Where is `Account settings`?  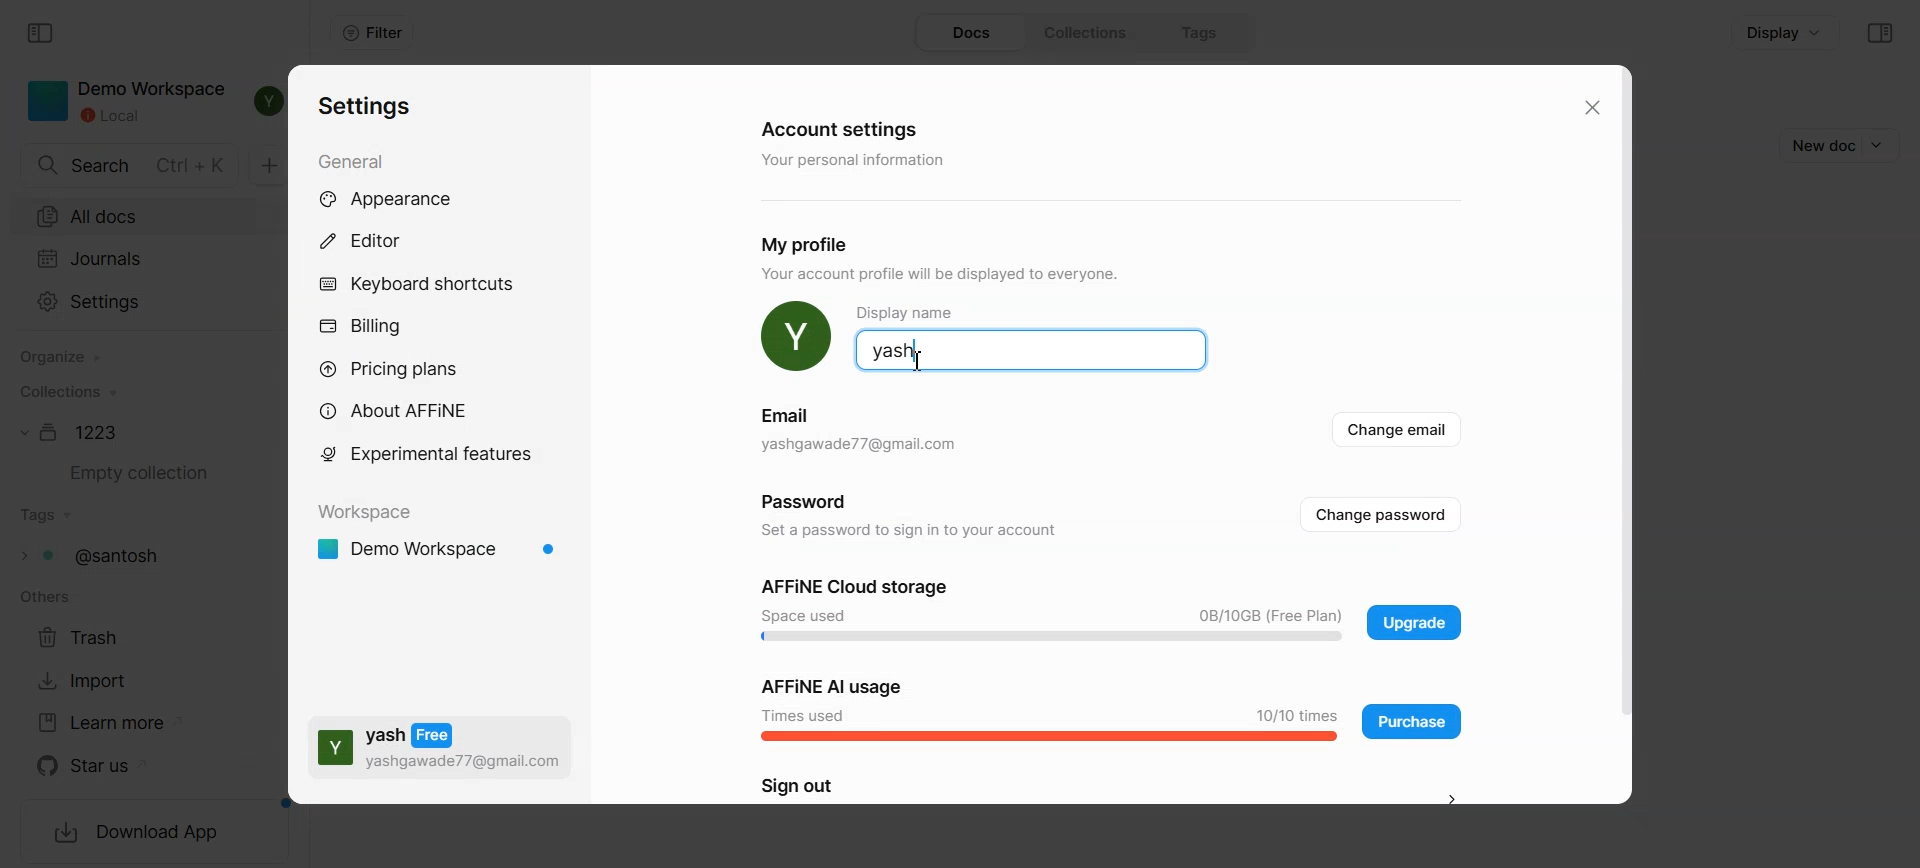
Account settings is located at coordinates (843, 127).